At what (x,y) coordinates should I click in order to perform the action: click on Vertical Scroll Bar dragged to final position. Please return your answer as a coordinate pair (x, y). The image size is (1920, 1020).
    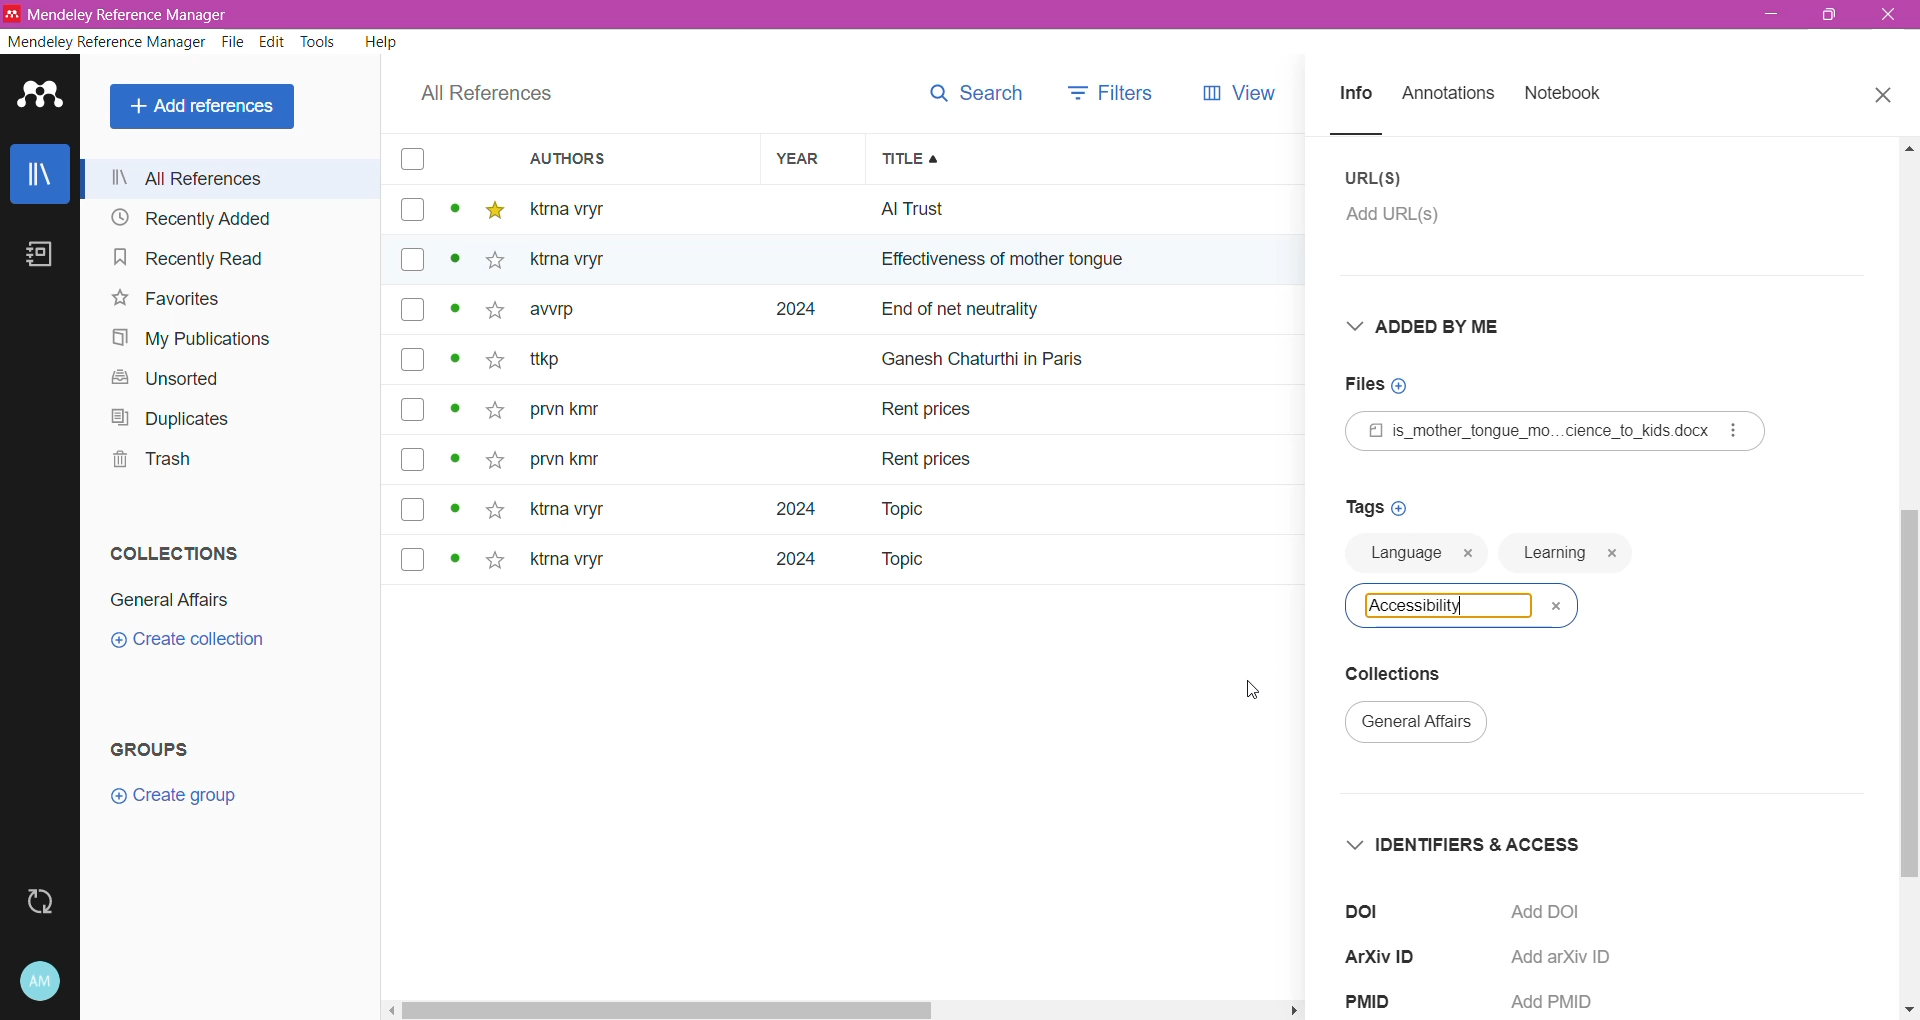
    Looking at the image, I should click on (1908, 578).